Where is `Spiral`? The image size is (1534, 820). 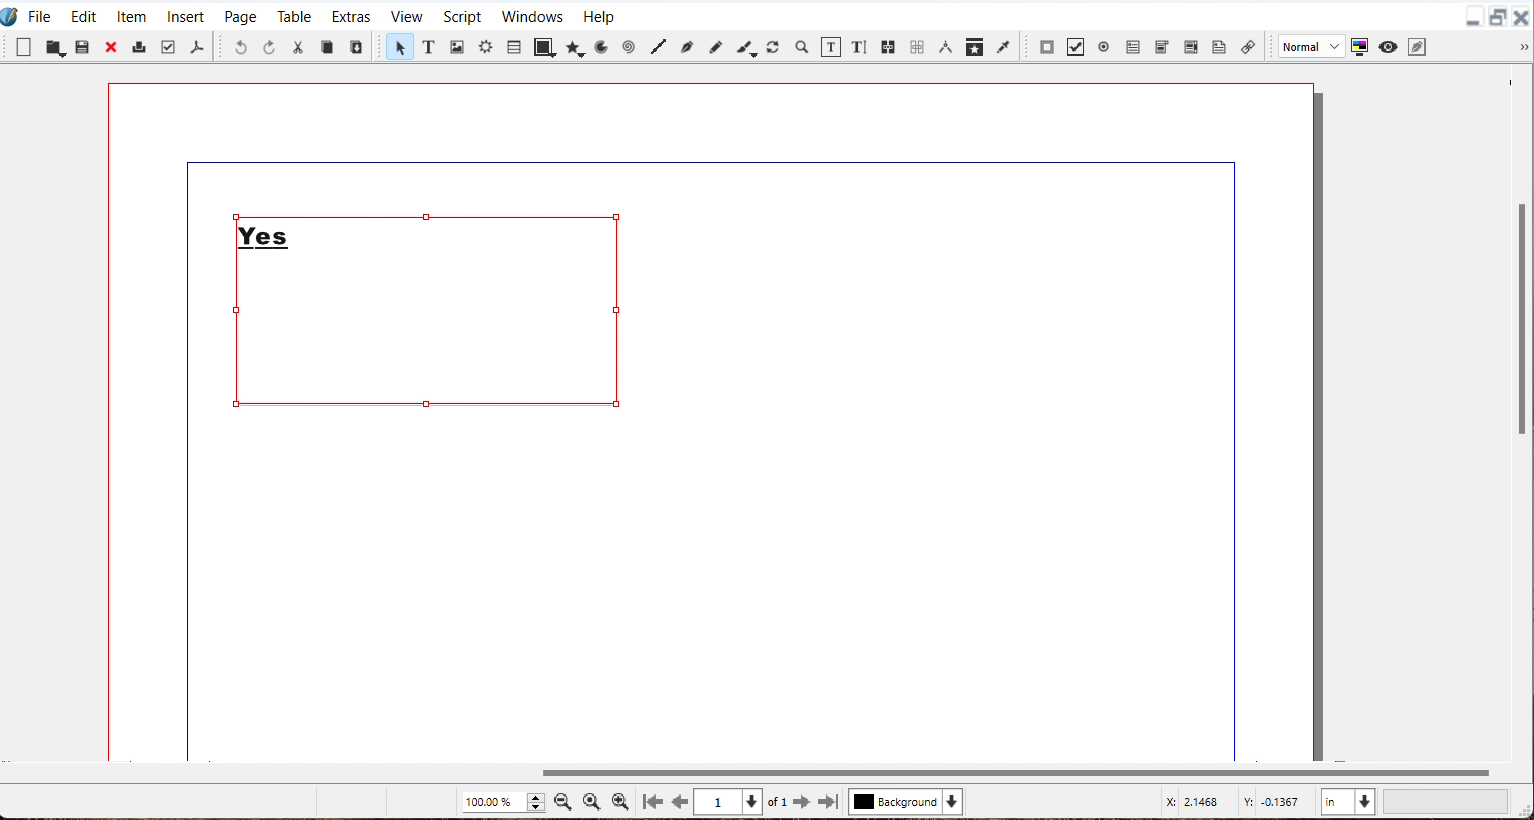
Spiral is located at coordinates (629, 47).